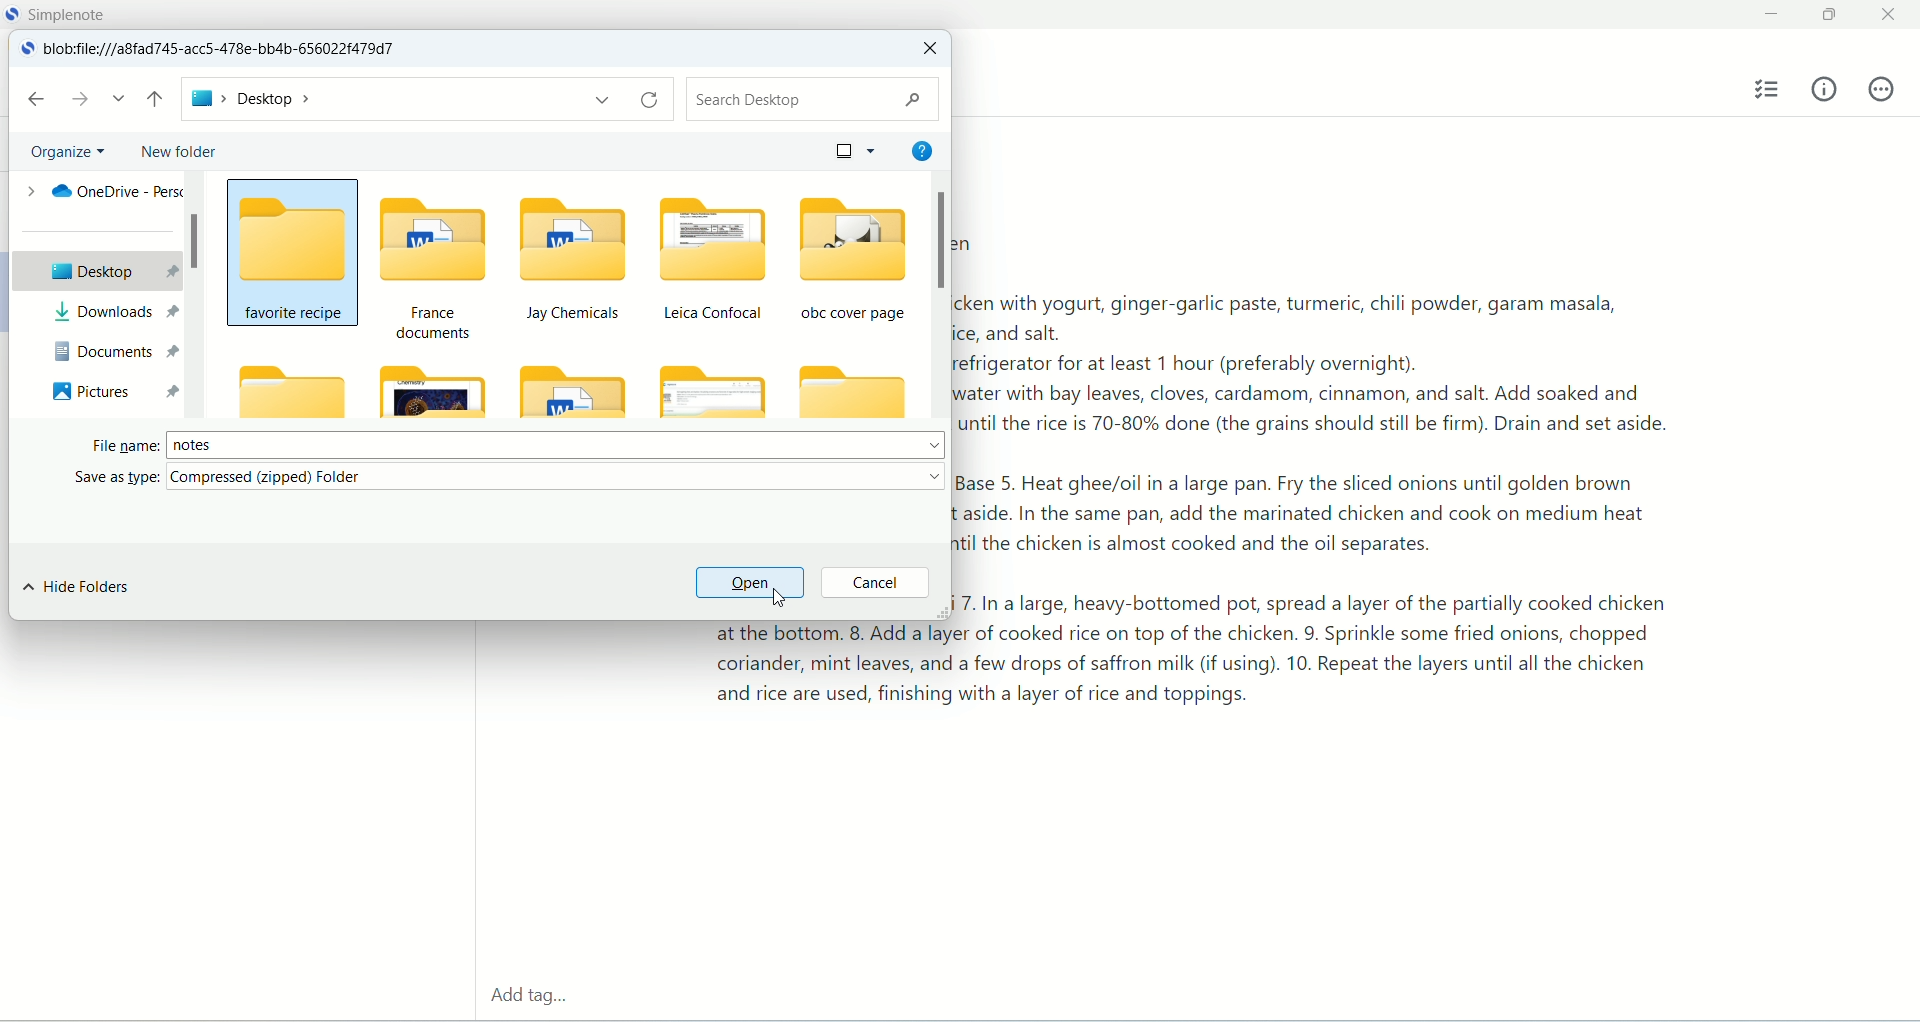 The height and width of the screenshot is (1022, 1920). I want to click on help, so click(920, 148).